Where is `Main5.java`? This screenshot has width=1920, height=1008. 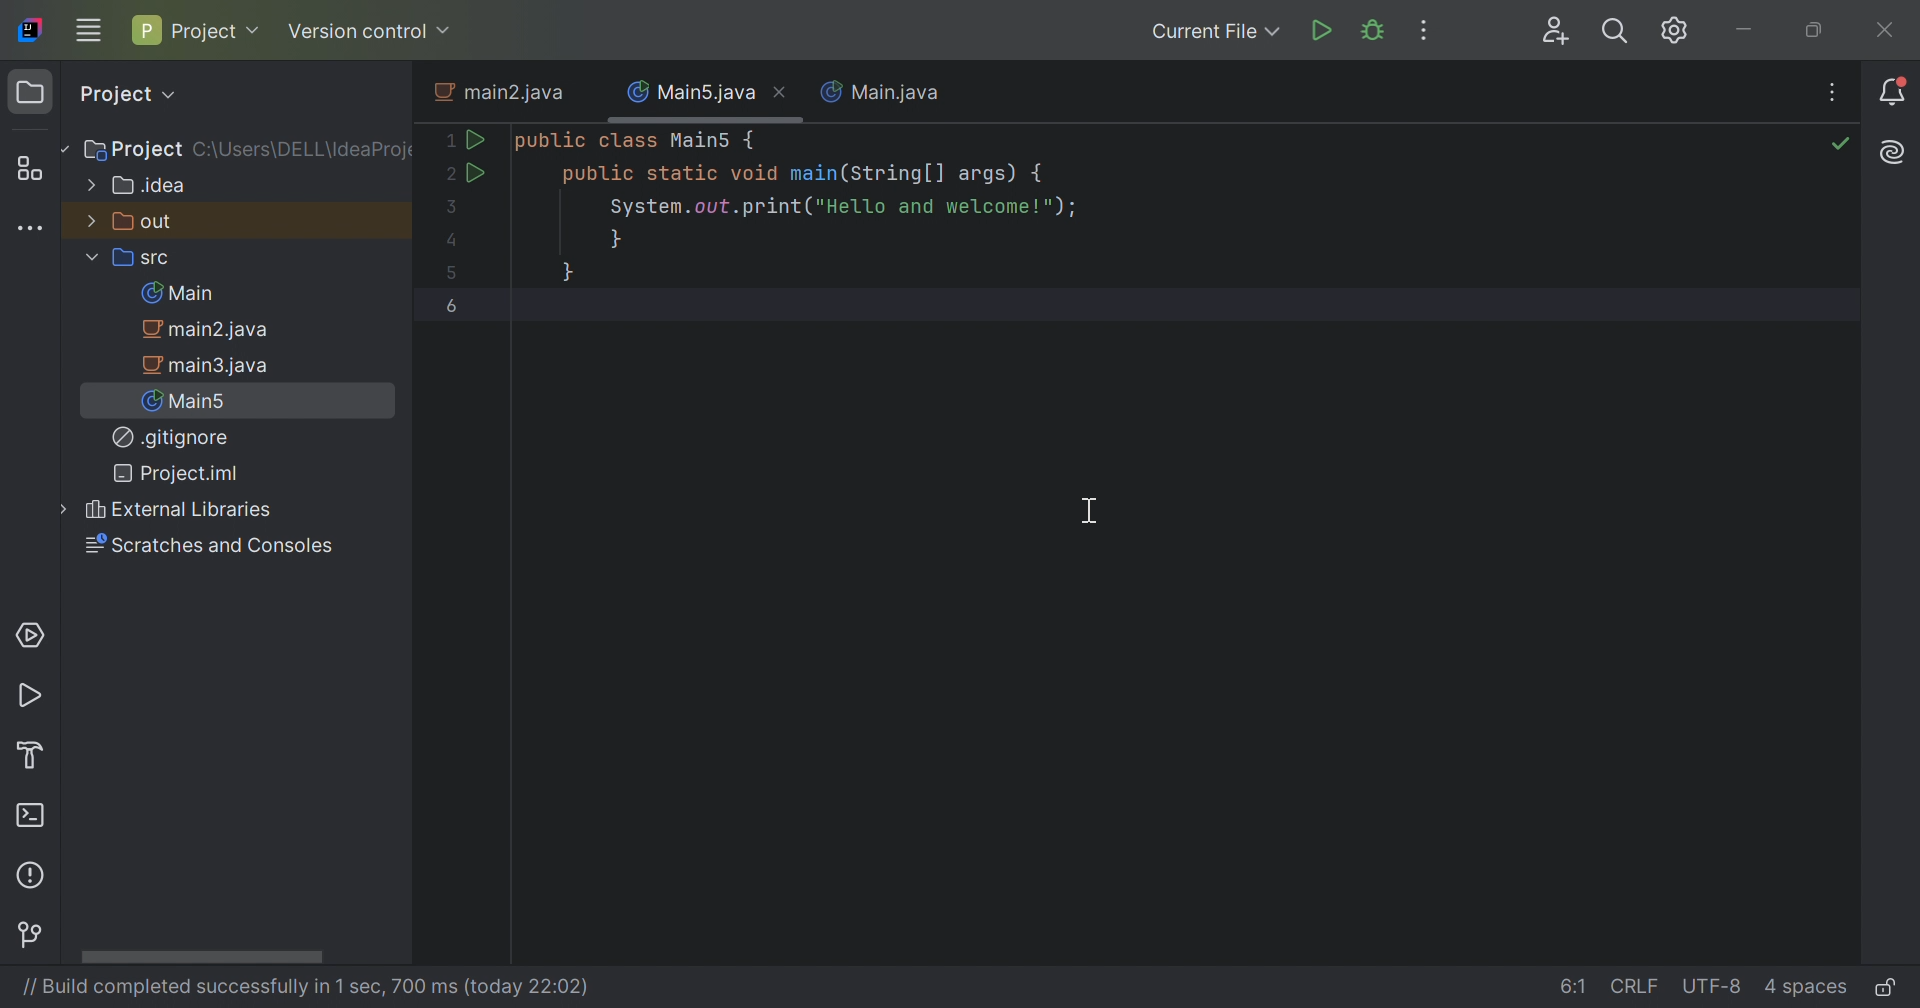 Main5.java is located at coordinates (691, 89).